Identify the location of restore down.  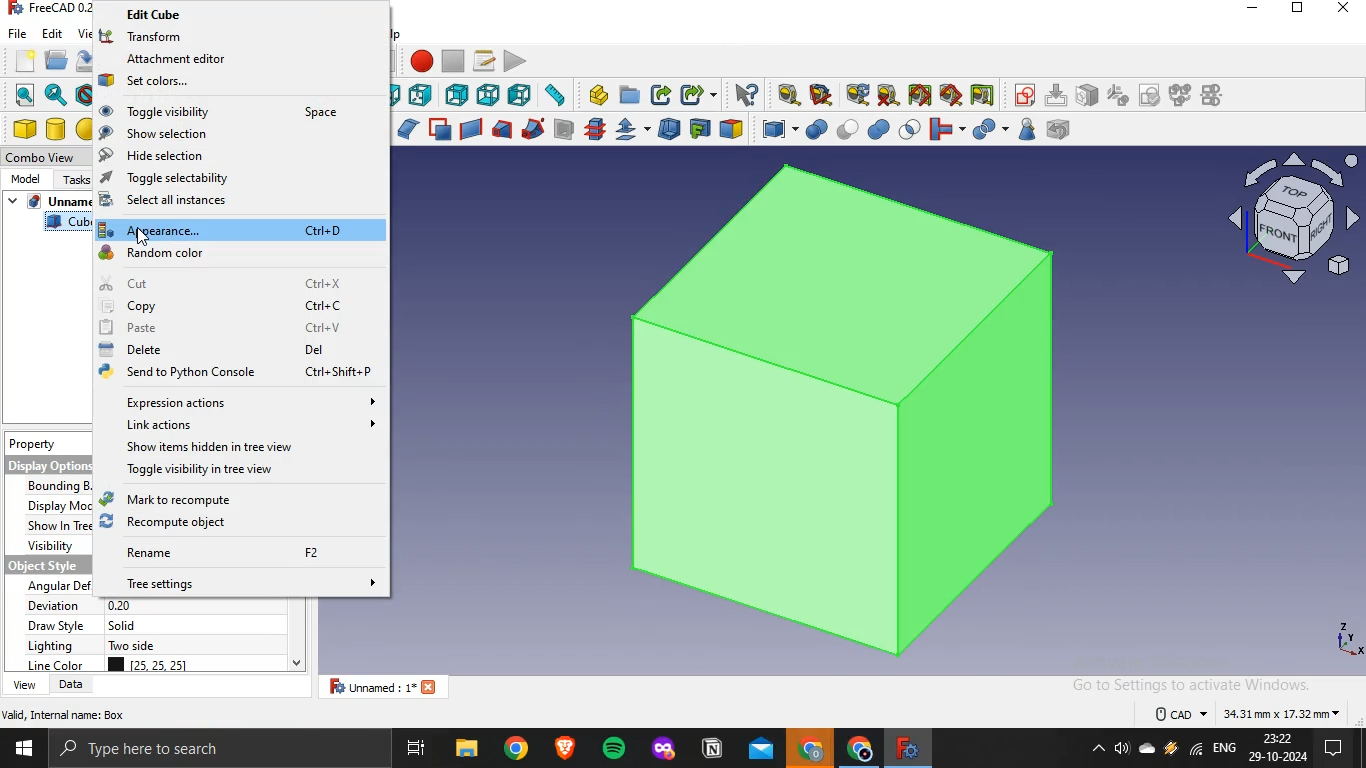
(1297, 10).